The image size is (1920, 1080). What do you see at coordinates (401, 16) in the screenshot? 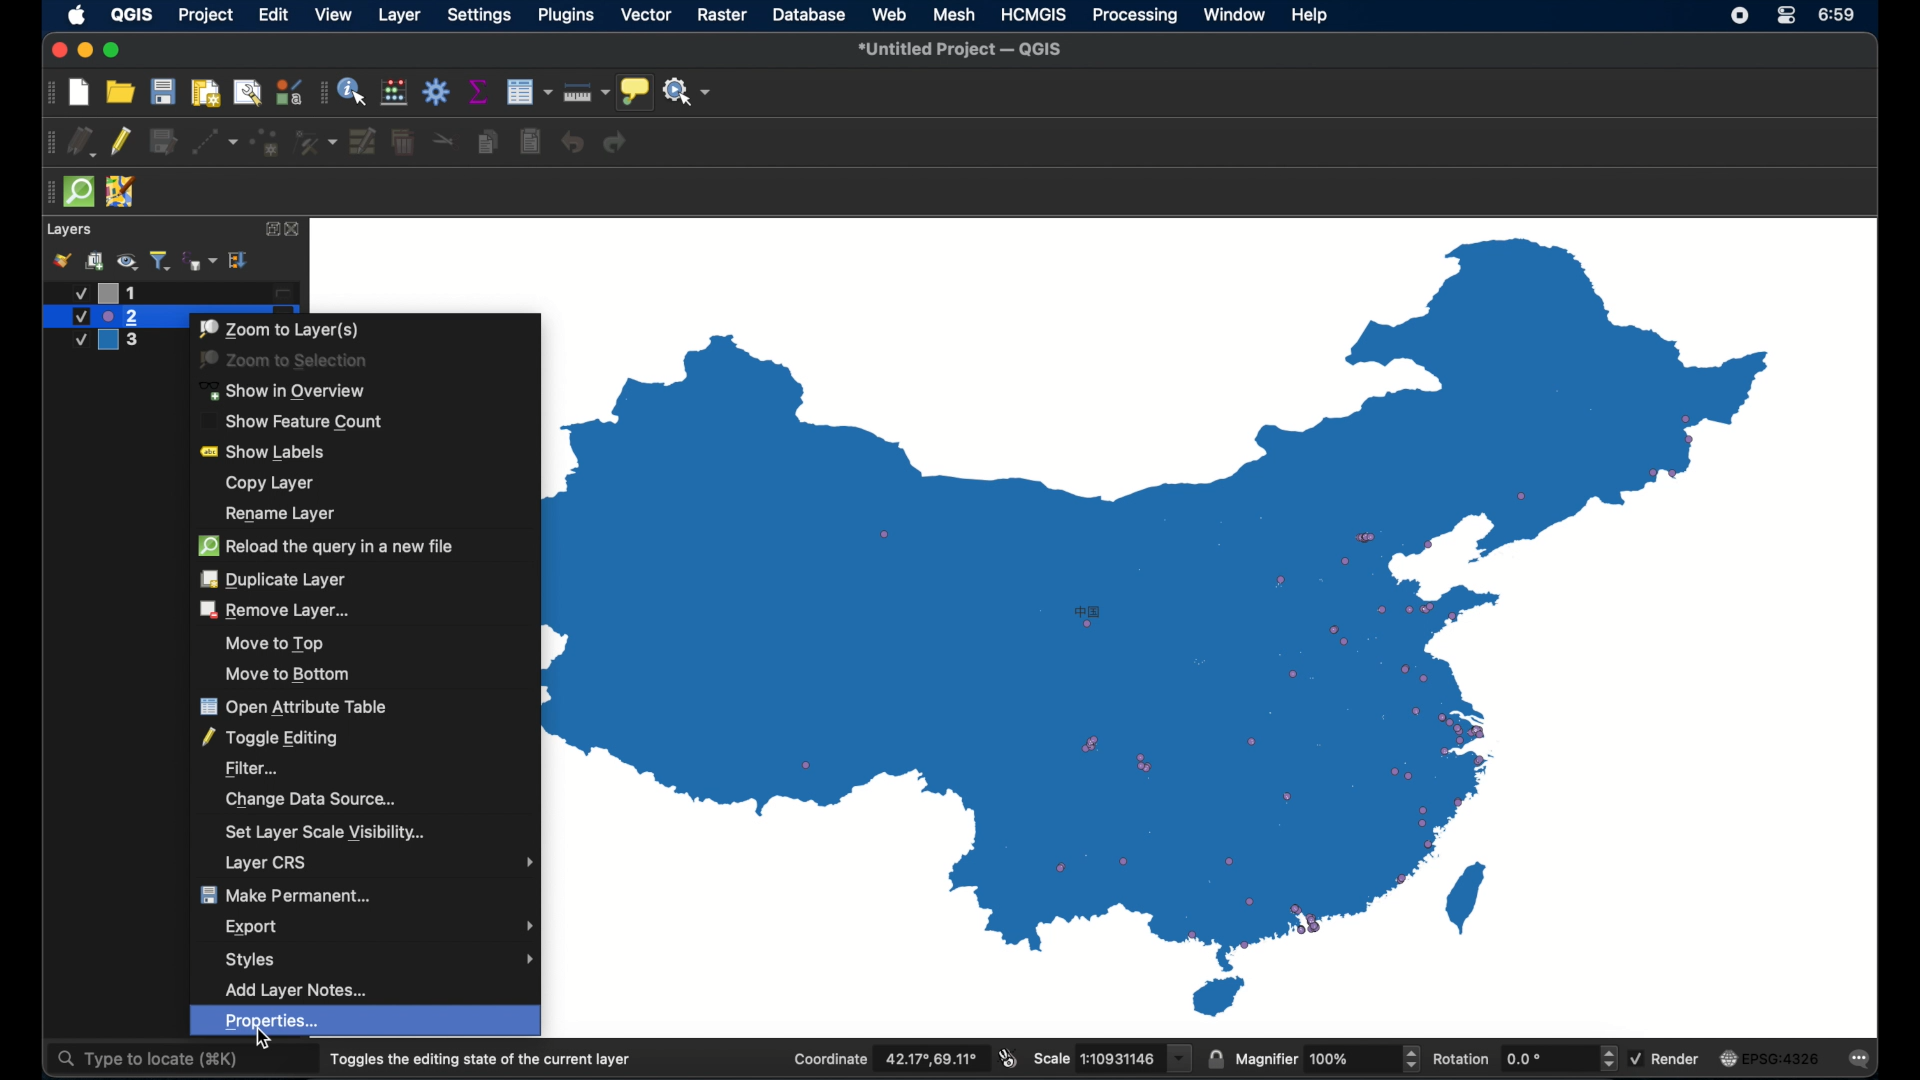
I see `layer` at bounding box center [401, 16].